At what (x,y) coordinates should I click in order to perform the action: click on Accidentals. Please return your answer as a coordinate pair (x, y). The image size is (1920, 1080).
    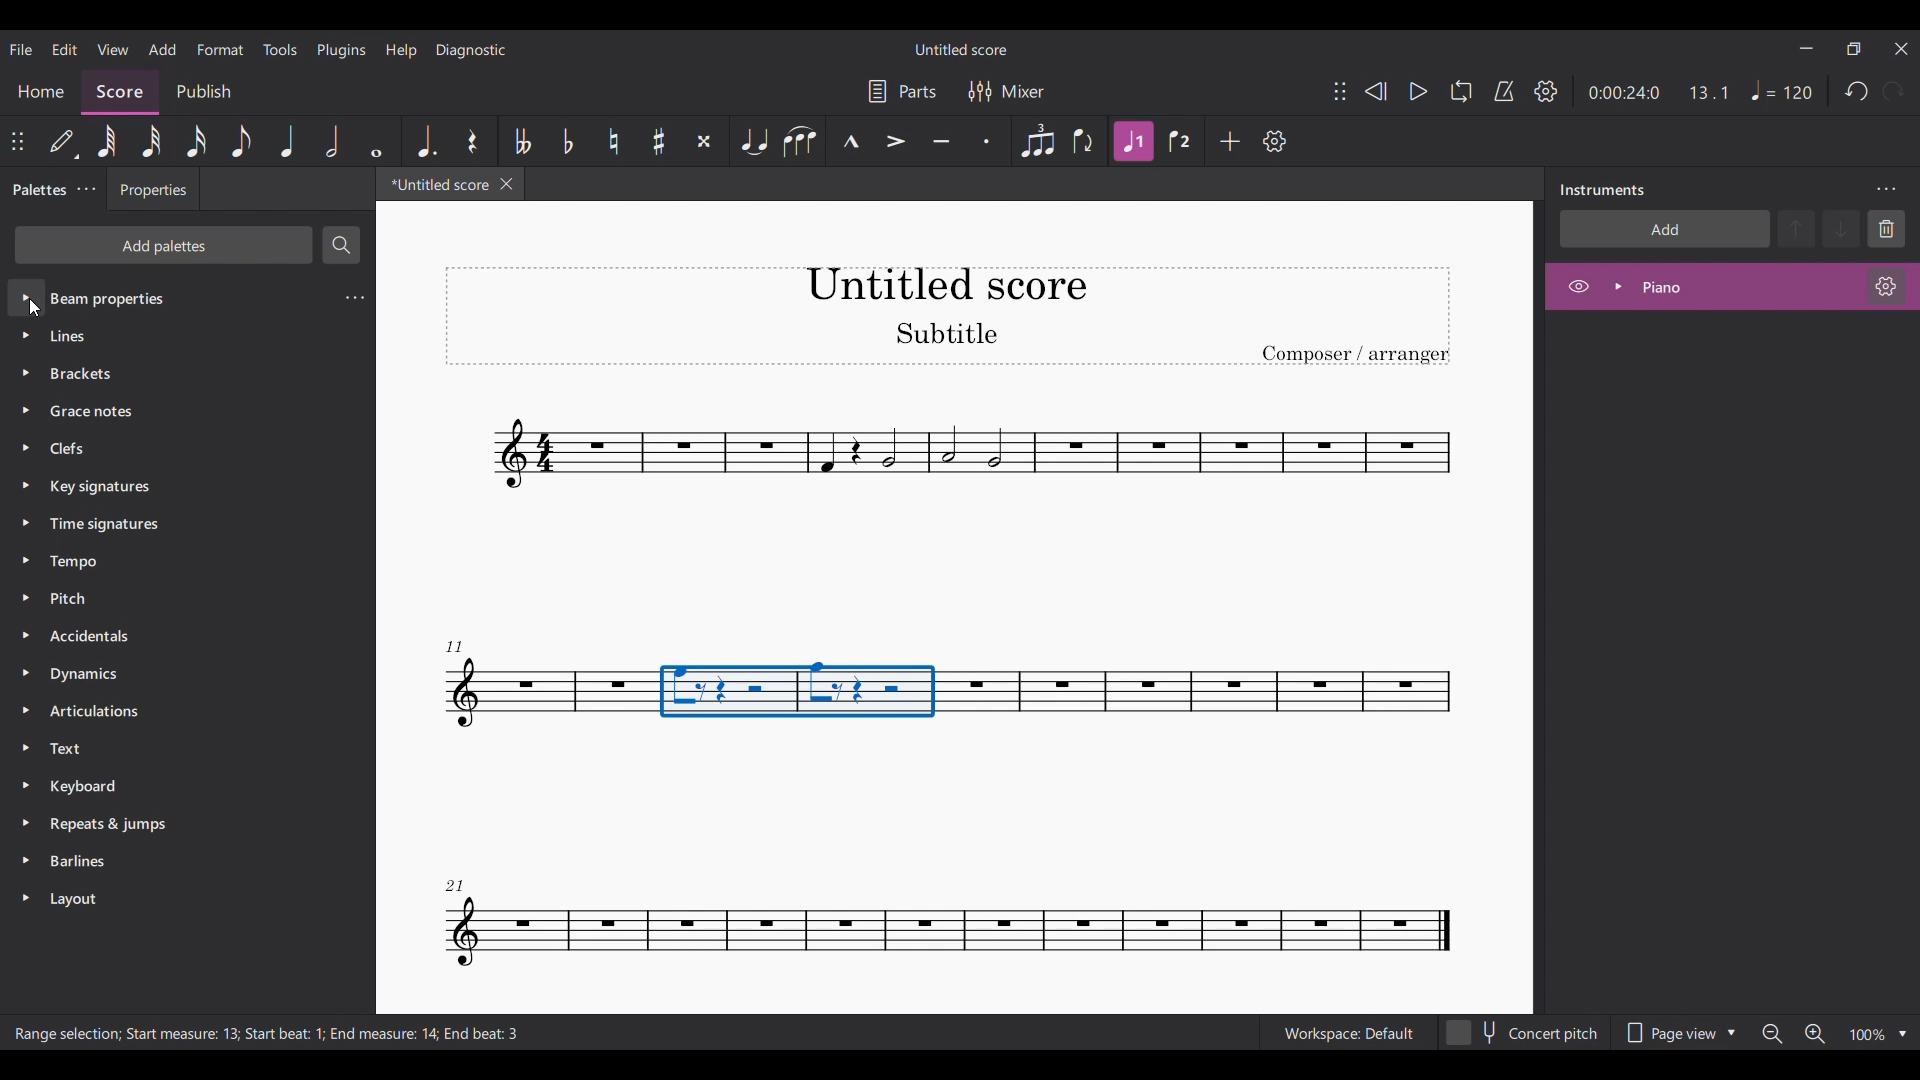
    Looking at the image, I should click on (167, 637).